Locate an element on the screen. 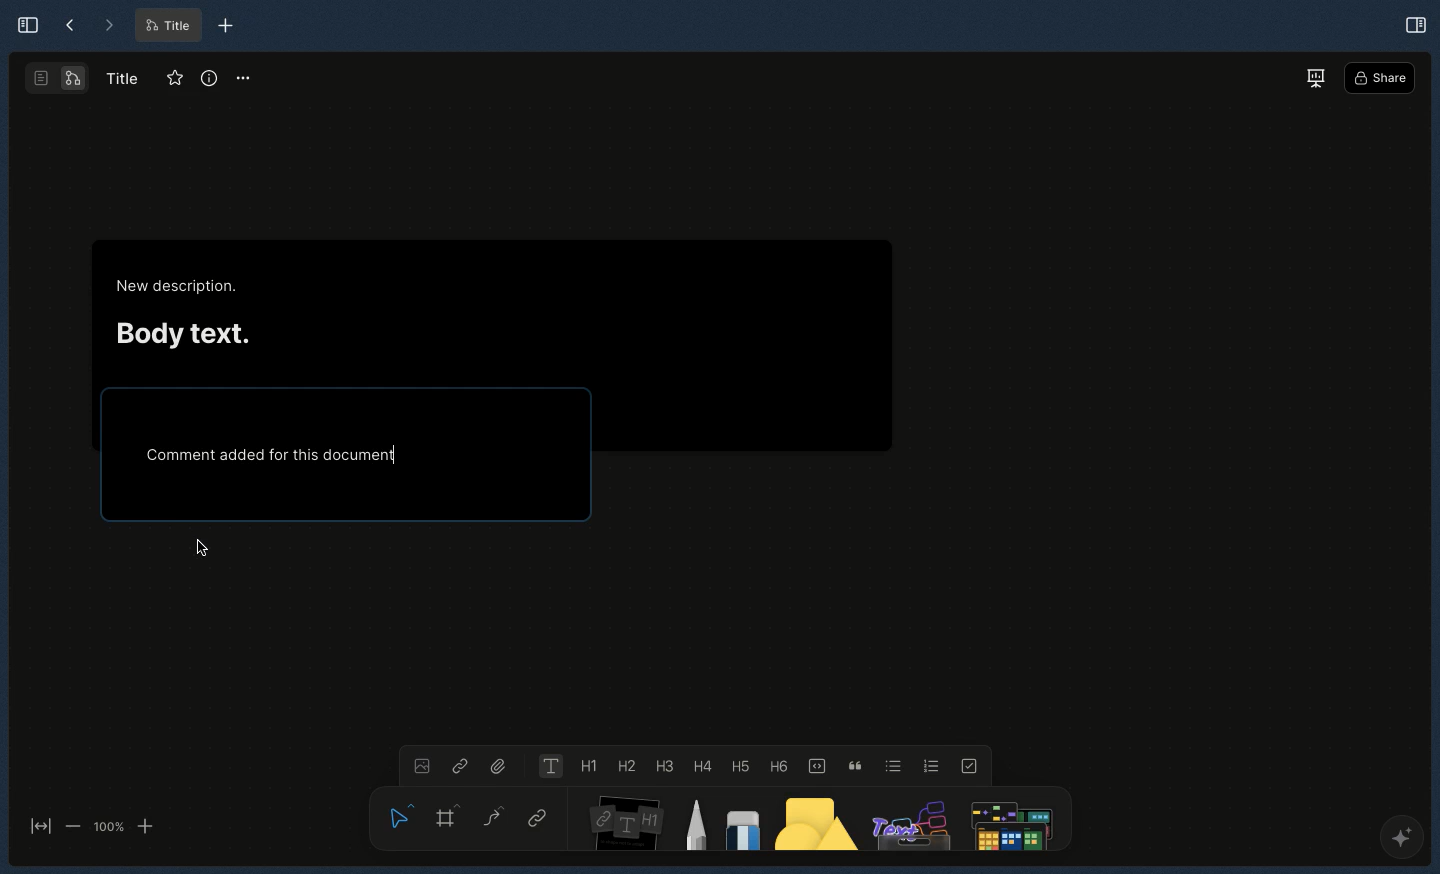  To-do list is located at coordinates (972, 765).